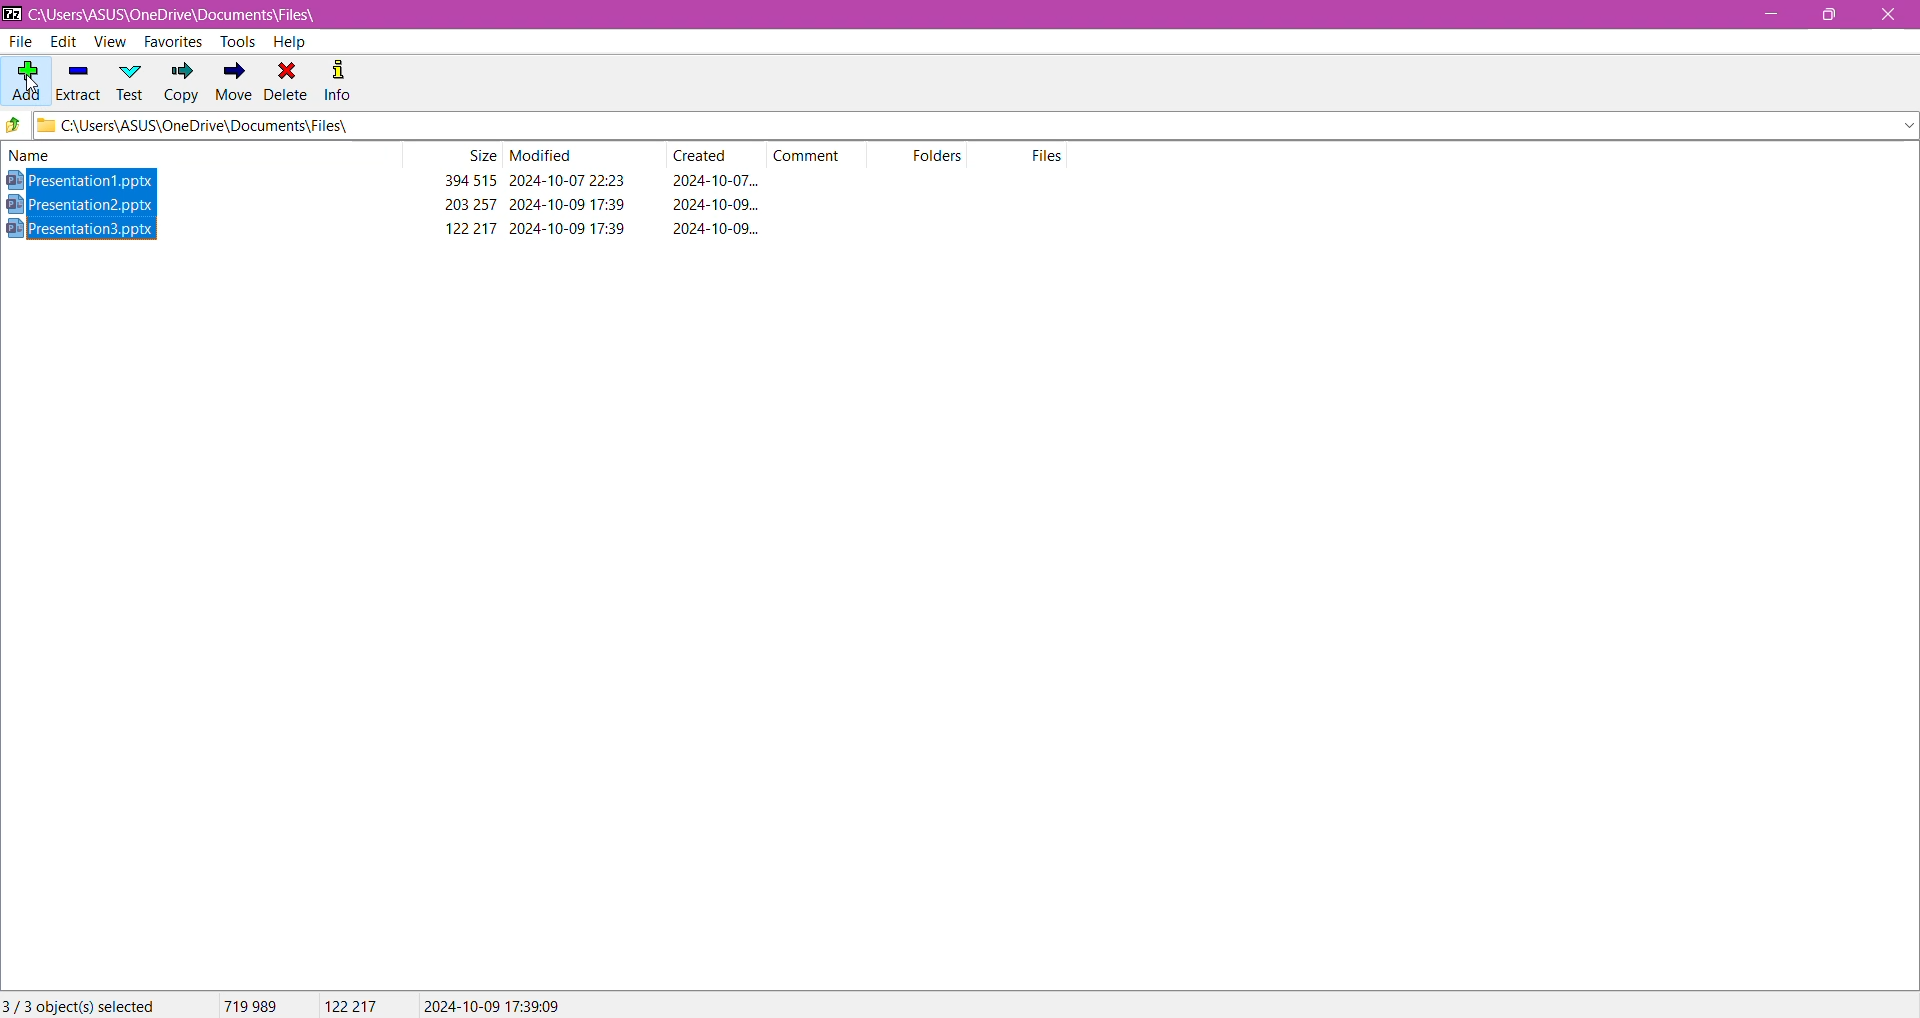  I want to click on Name, so click(49, 155).